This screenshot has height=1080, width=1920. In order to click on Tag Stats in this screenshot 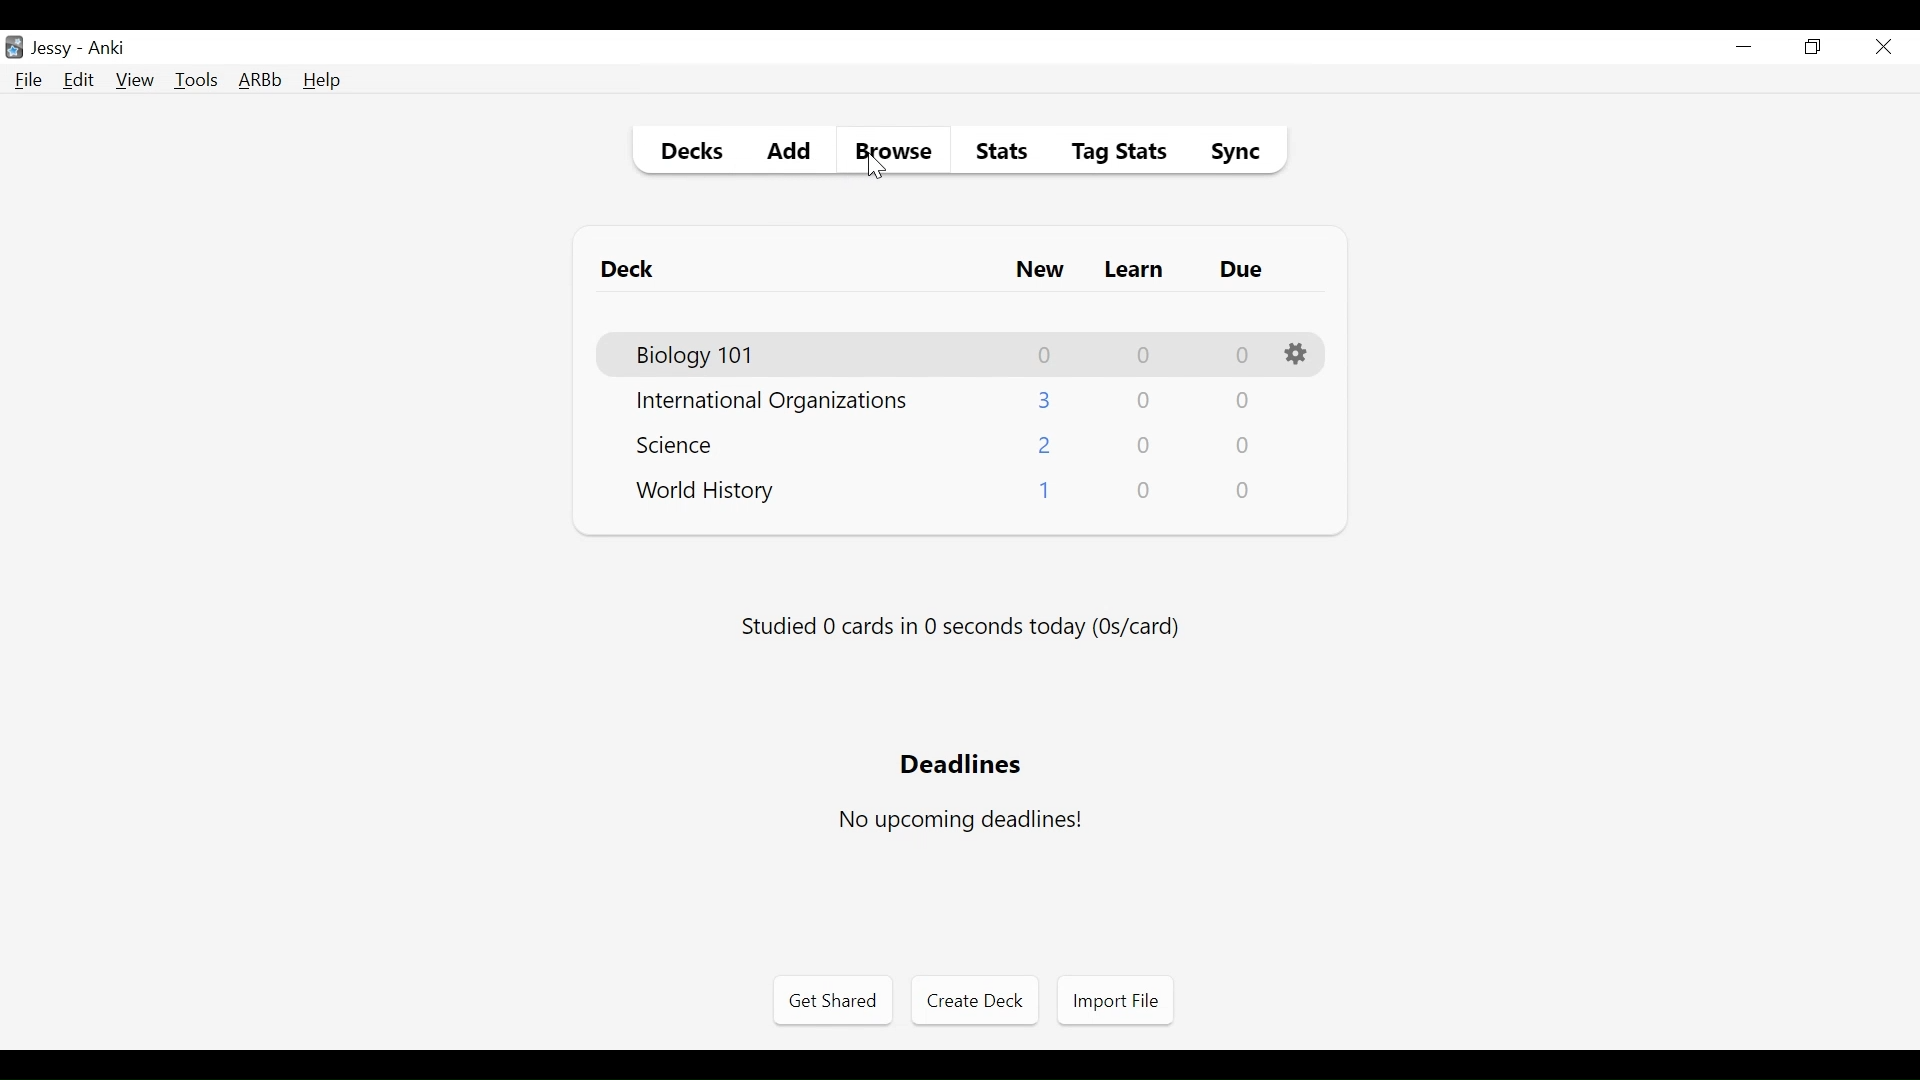, I will do `click(1108, 154)`.